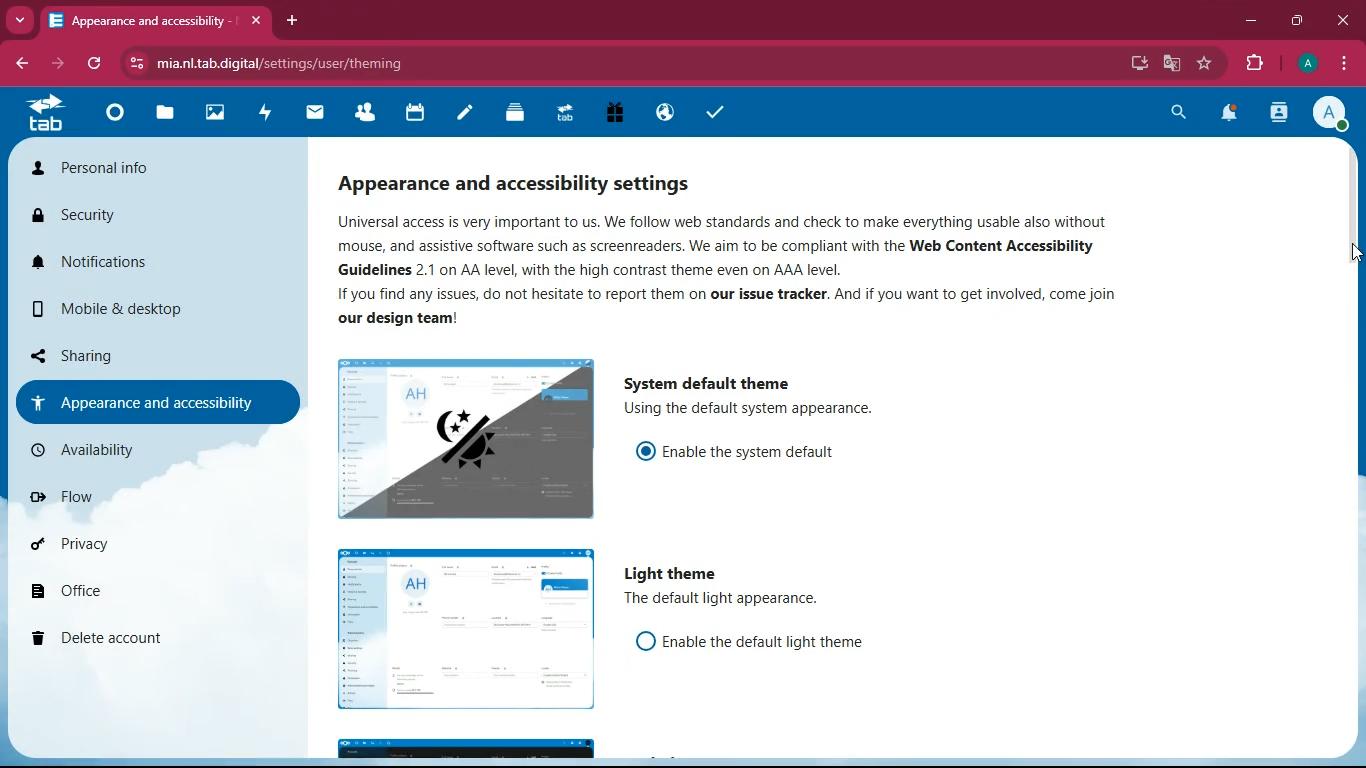 This screenshot has height=768, width=1366. What do you see at coordinates (669, 574) in the screenshot?
I see `light theme` at bounding box center [669, 574].